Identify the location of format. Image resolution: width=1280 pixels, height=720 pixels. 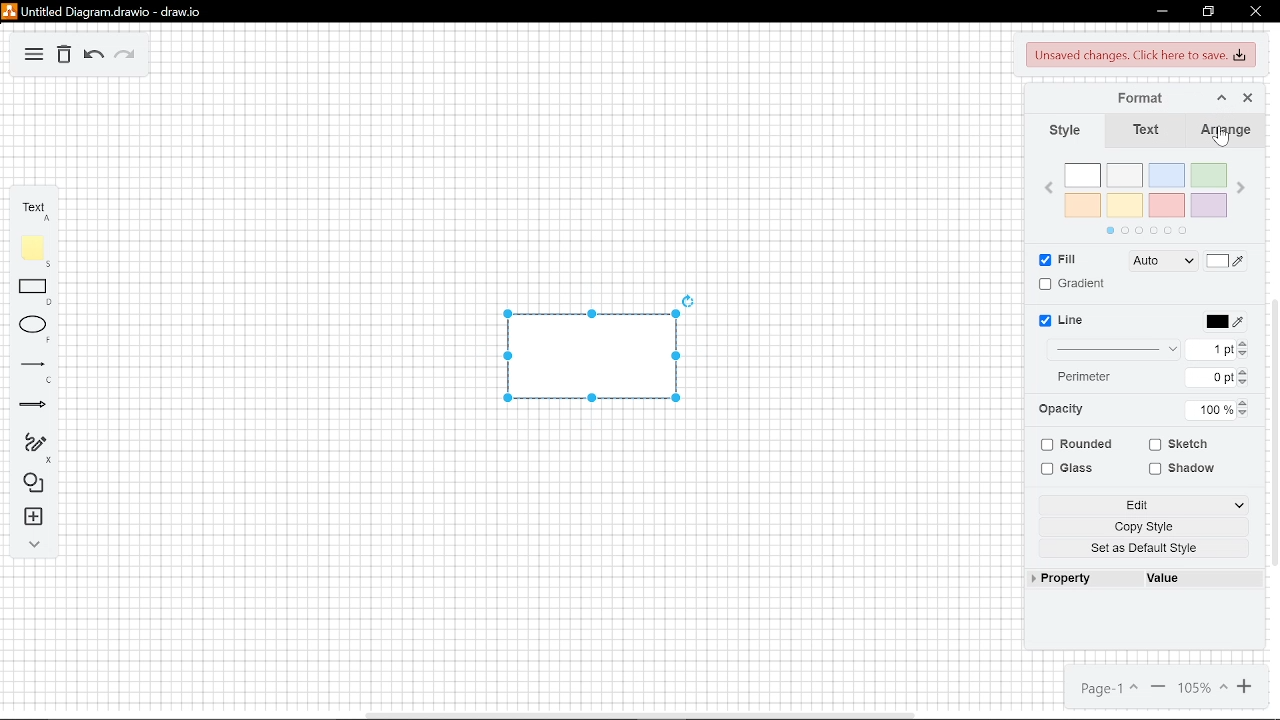
(1132, 100).